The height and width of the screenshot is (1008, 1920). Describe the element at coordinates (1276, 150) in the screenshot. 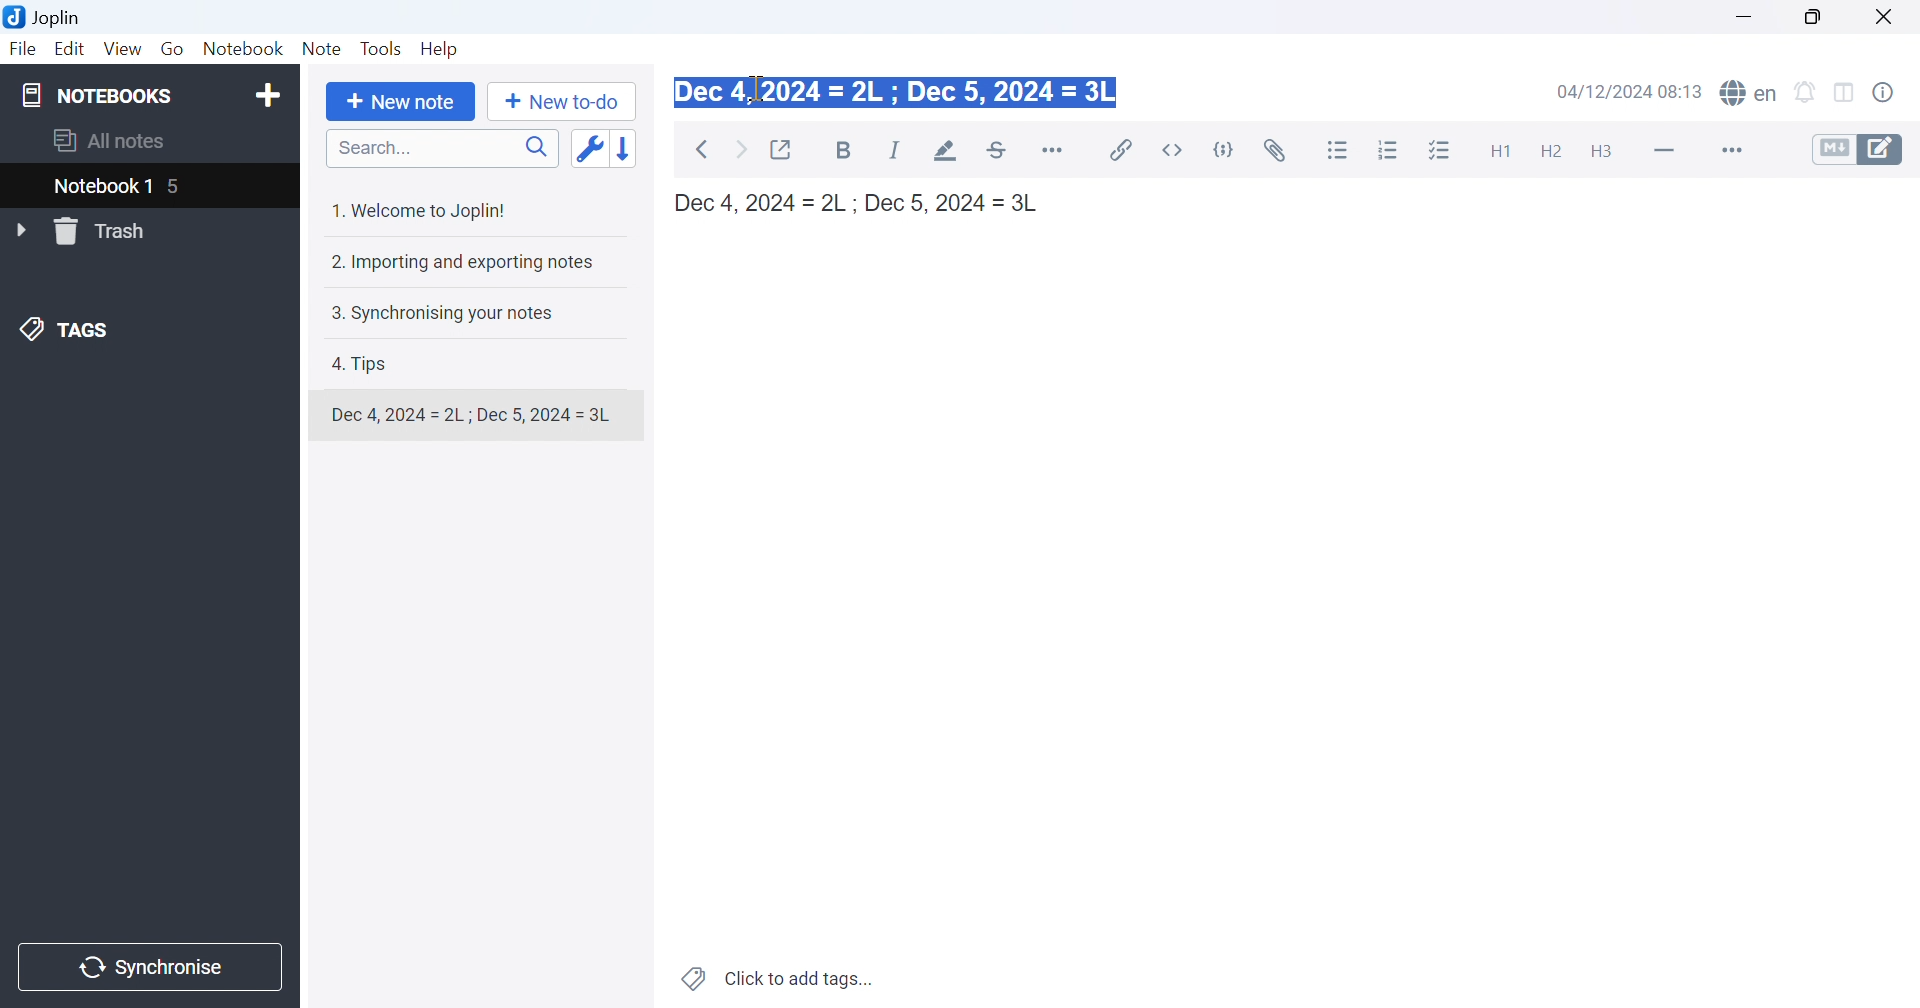

I see `Attach file` at that location.